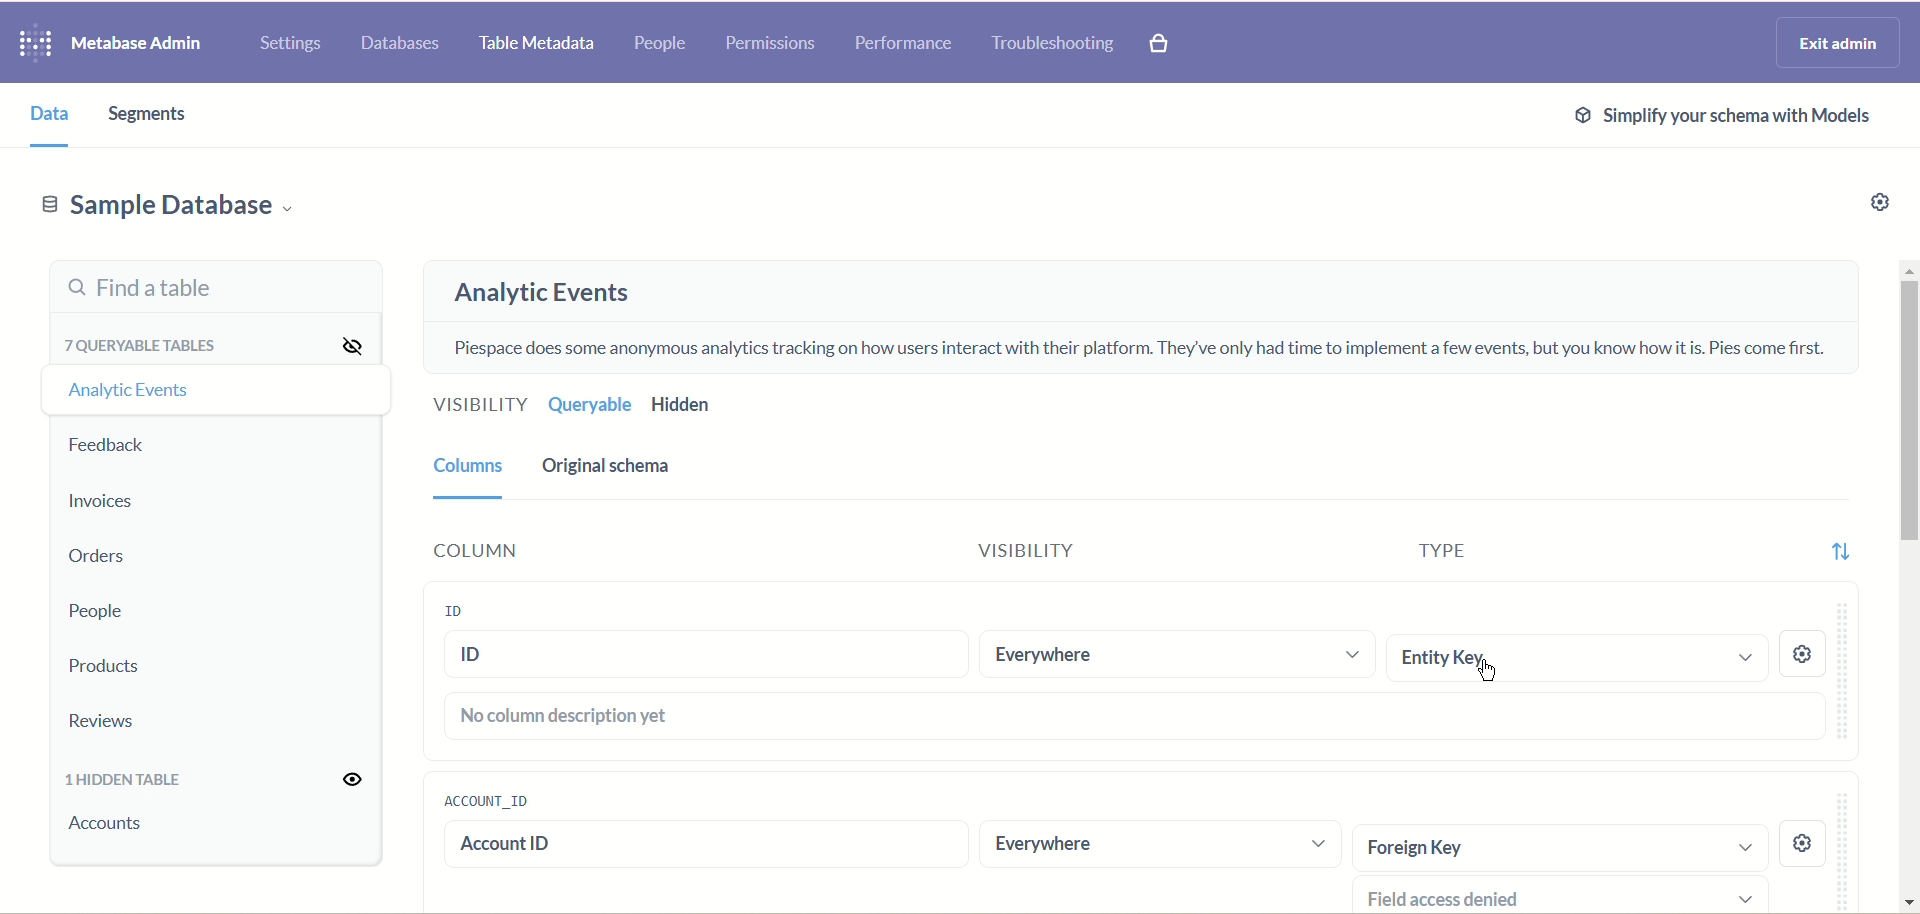 The width and height of the screenshot is (1920, 914). Describe the element at coordinates (1804, 844) in the screenshot. I see `setting` at that location.